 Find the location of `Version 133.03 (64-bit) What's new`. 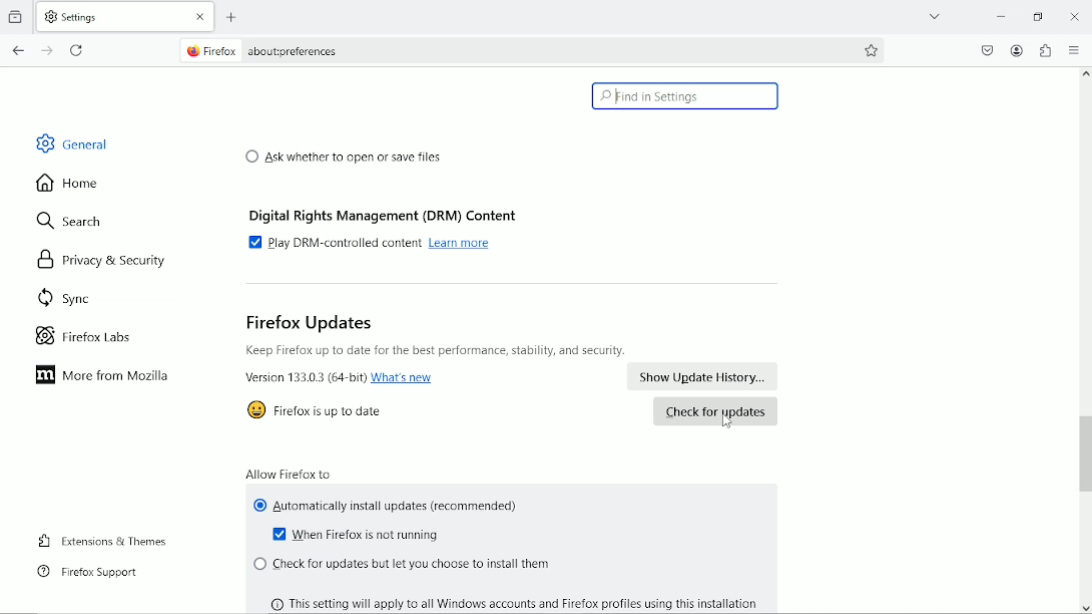

Version 133.03 (64-bit) What's new is located at coordinates (341, 379).